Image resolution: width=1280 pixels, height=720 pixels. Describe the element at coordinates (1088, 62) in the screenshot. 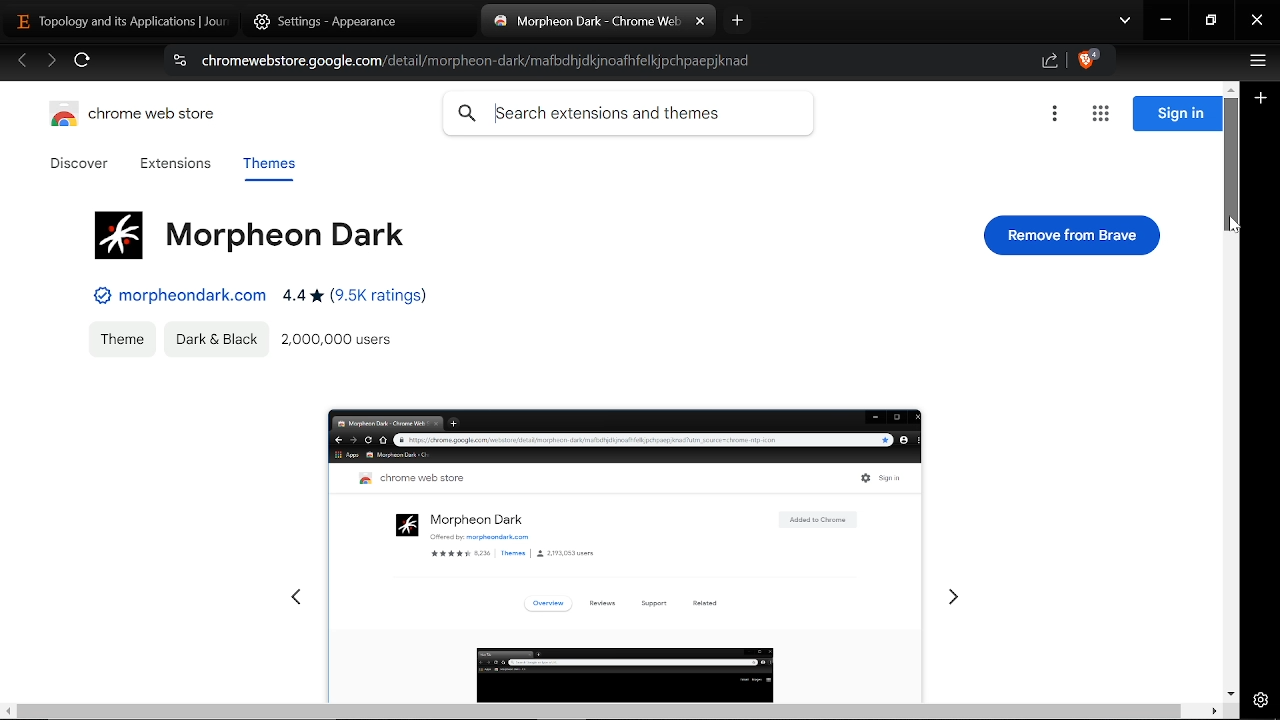

I see `Brave shield` at that location.